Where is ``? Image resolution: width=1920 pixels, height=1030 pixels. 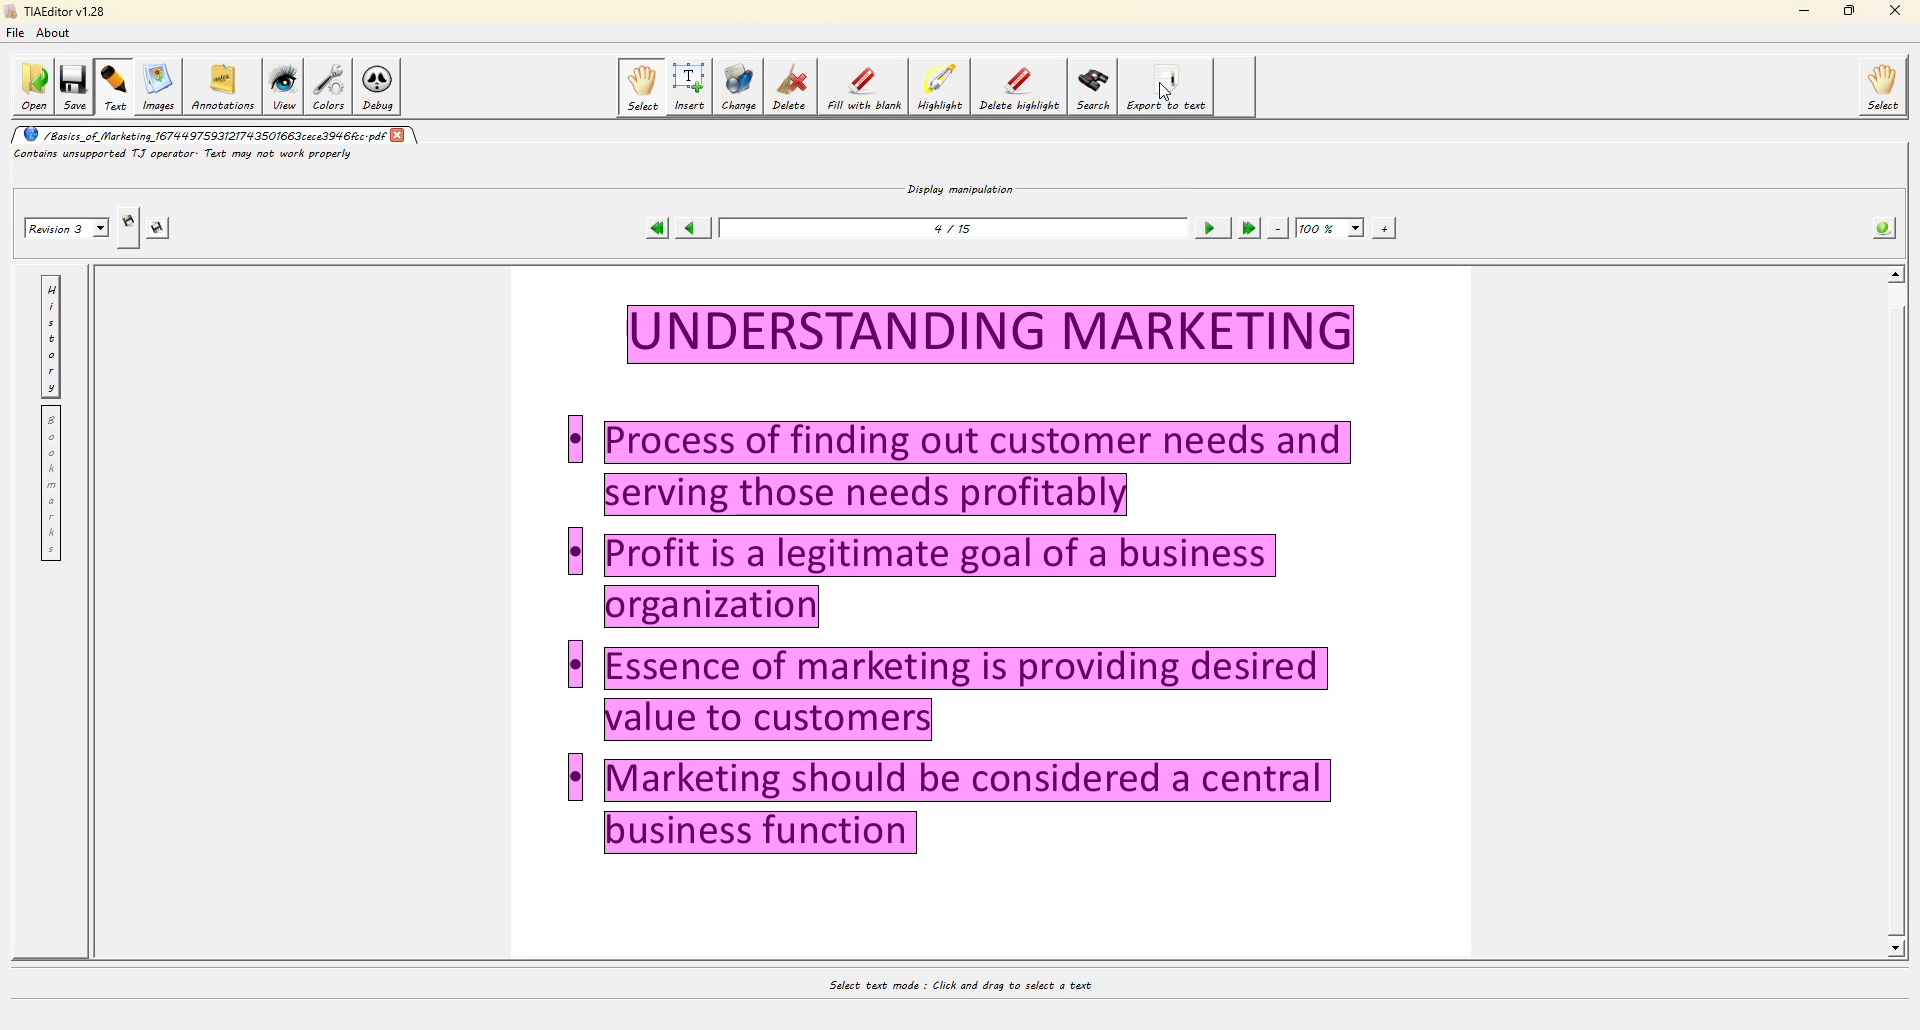
 is located at coordinates (974, 694).